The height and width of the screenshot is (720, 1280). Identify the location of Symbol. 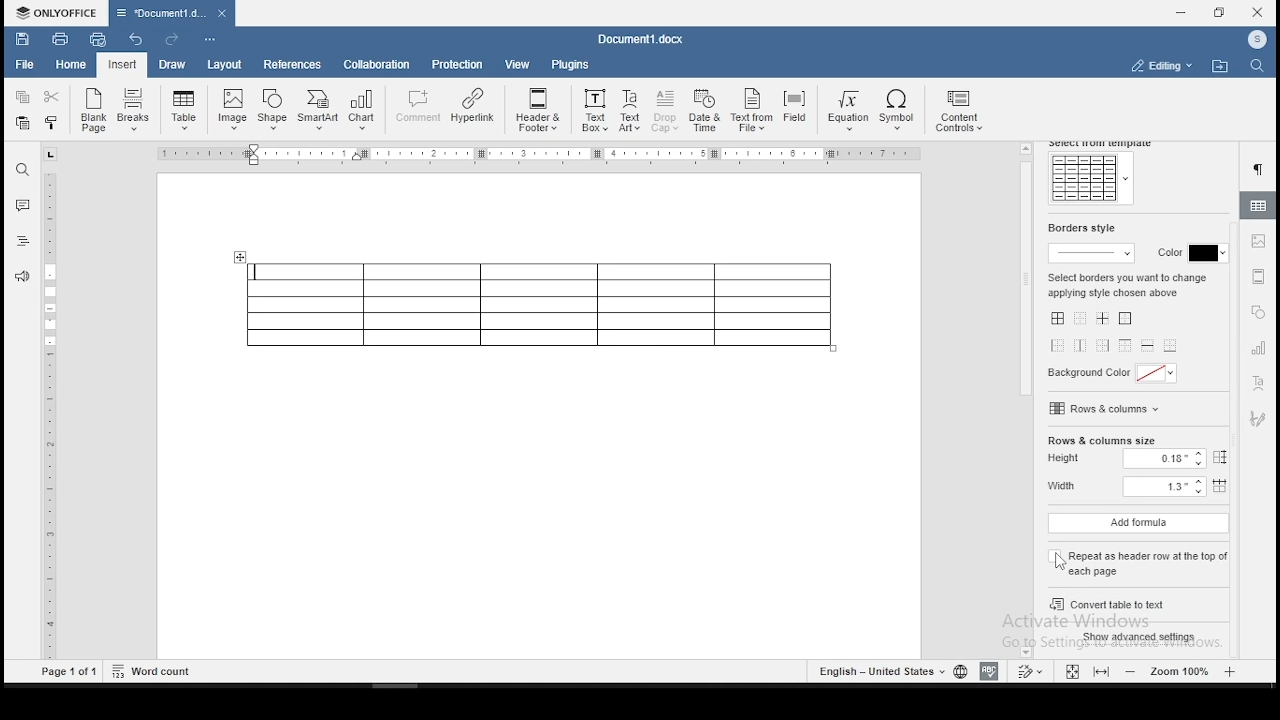
(900, 112).